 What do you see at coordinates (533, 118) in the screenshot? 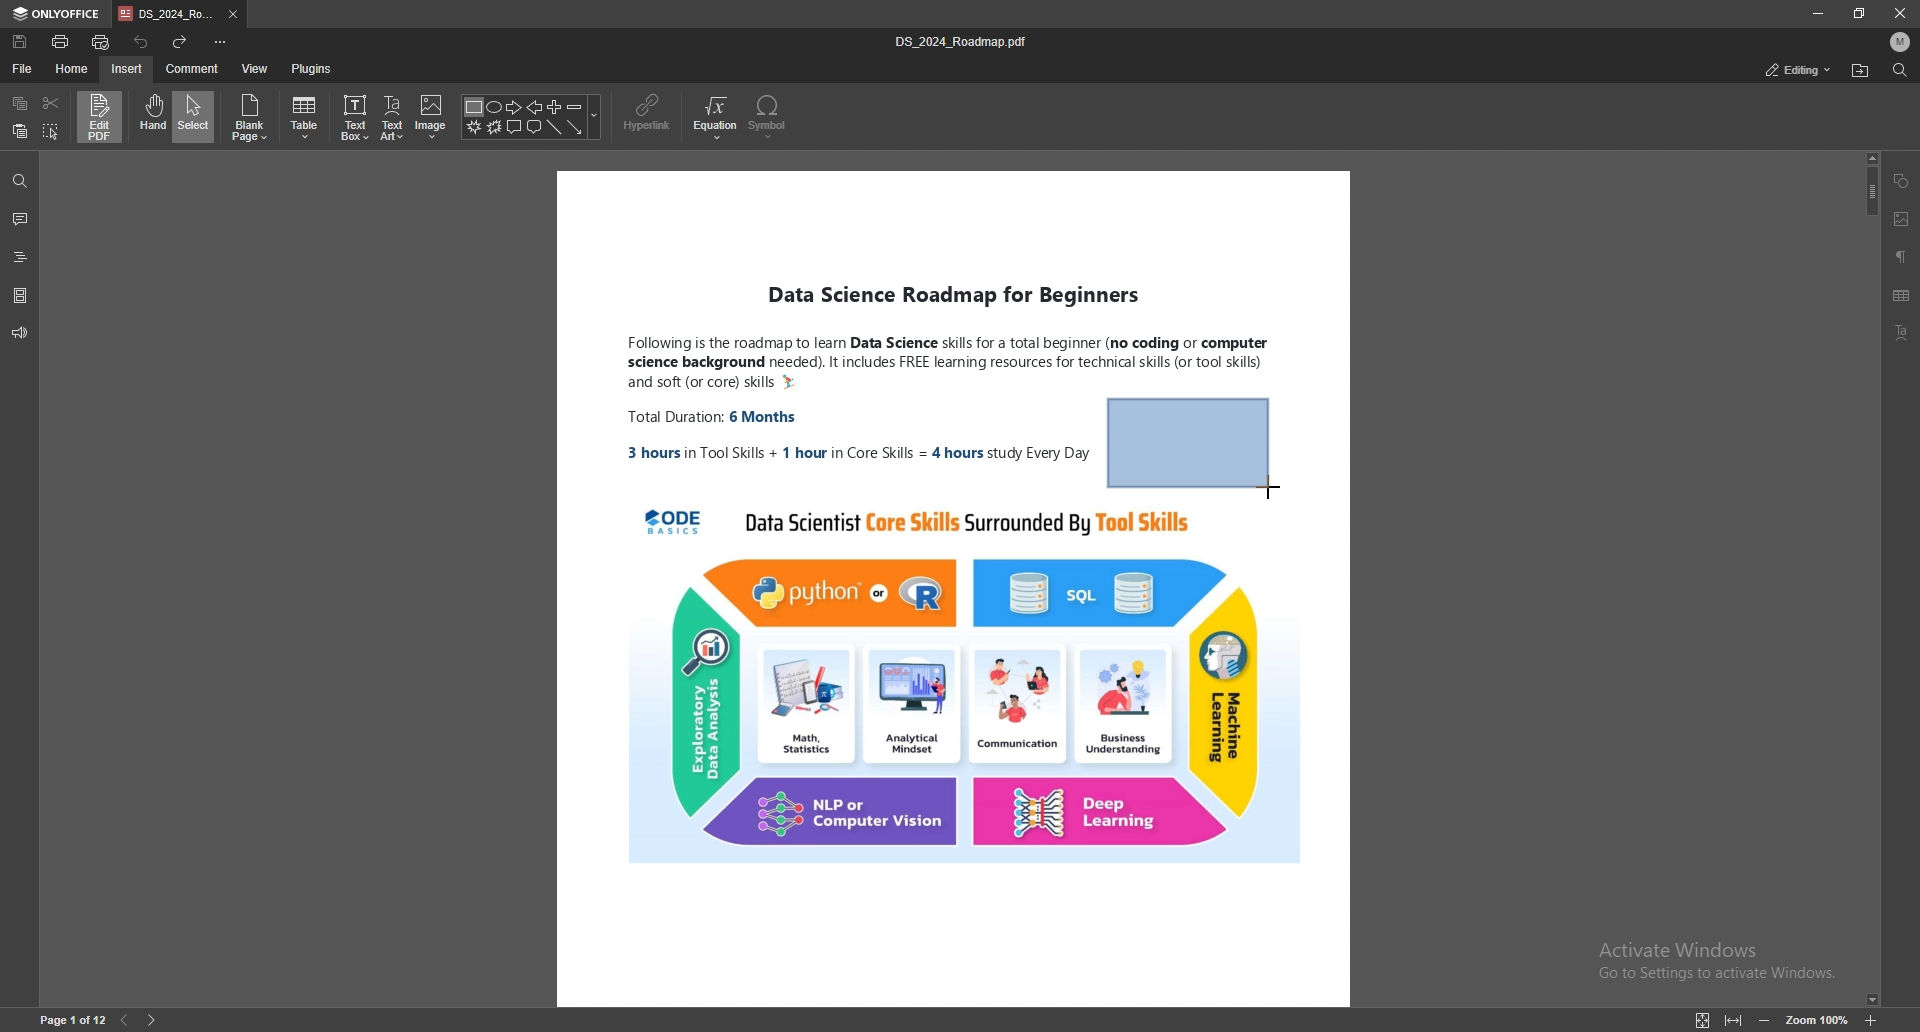
I see `shapes` at bounding box center [533, 118].